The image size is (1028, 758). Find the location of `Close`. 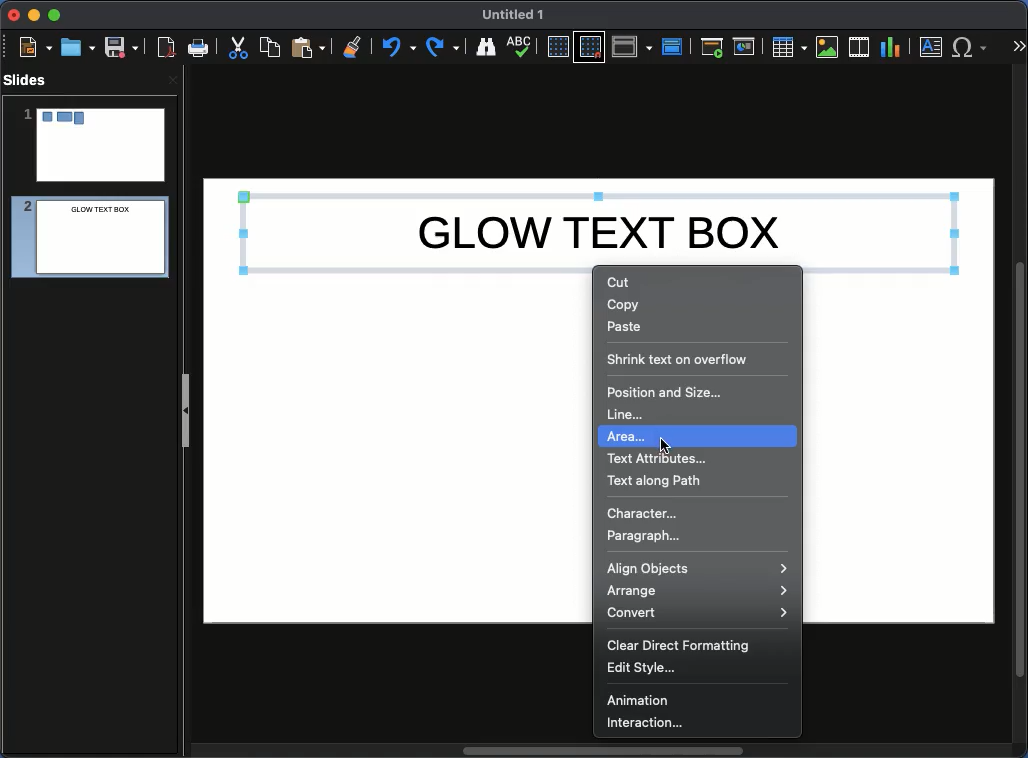

Close is located at coordinates (15, 15).